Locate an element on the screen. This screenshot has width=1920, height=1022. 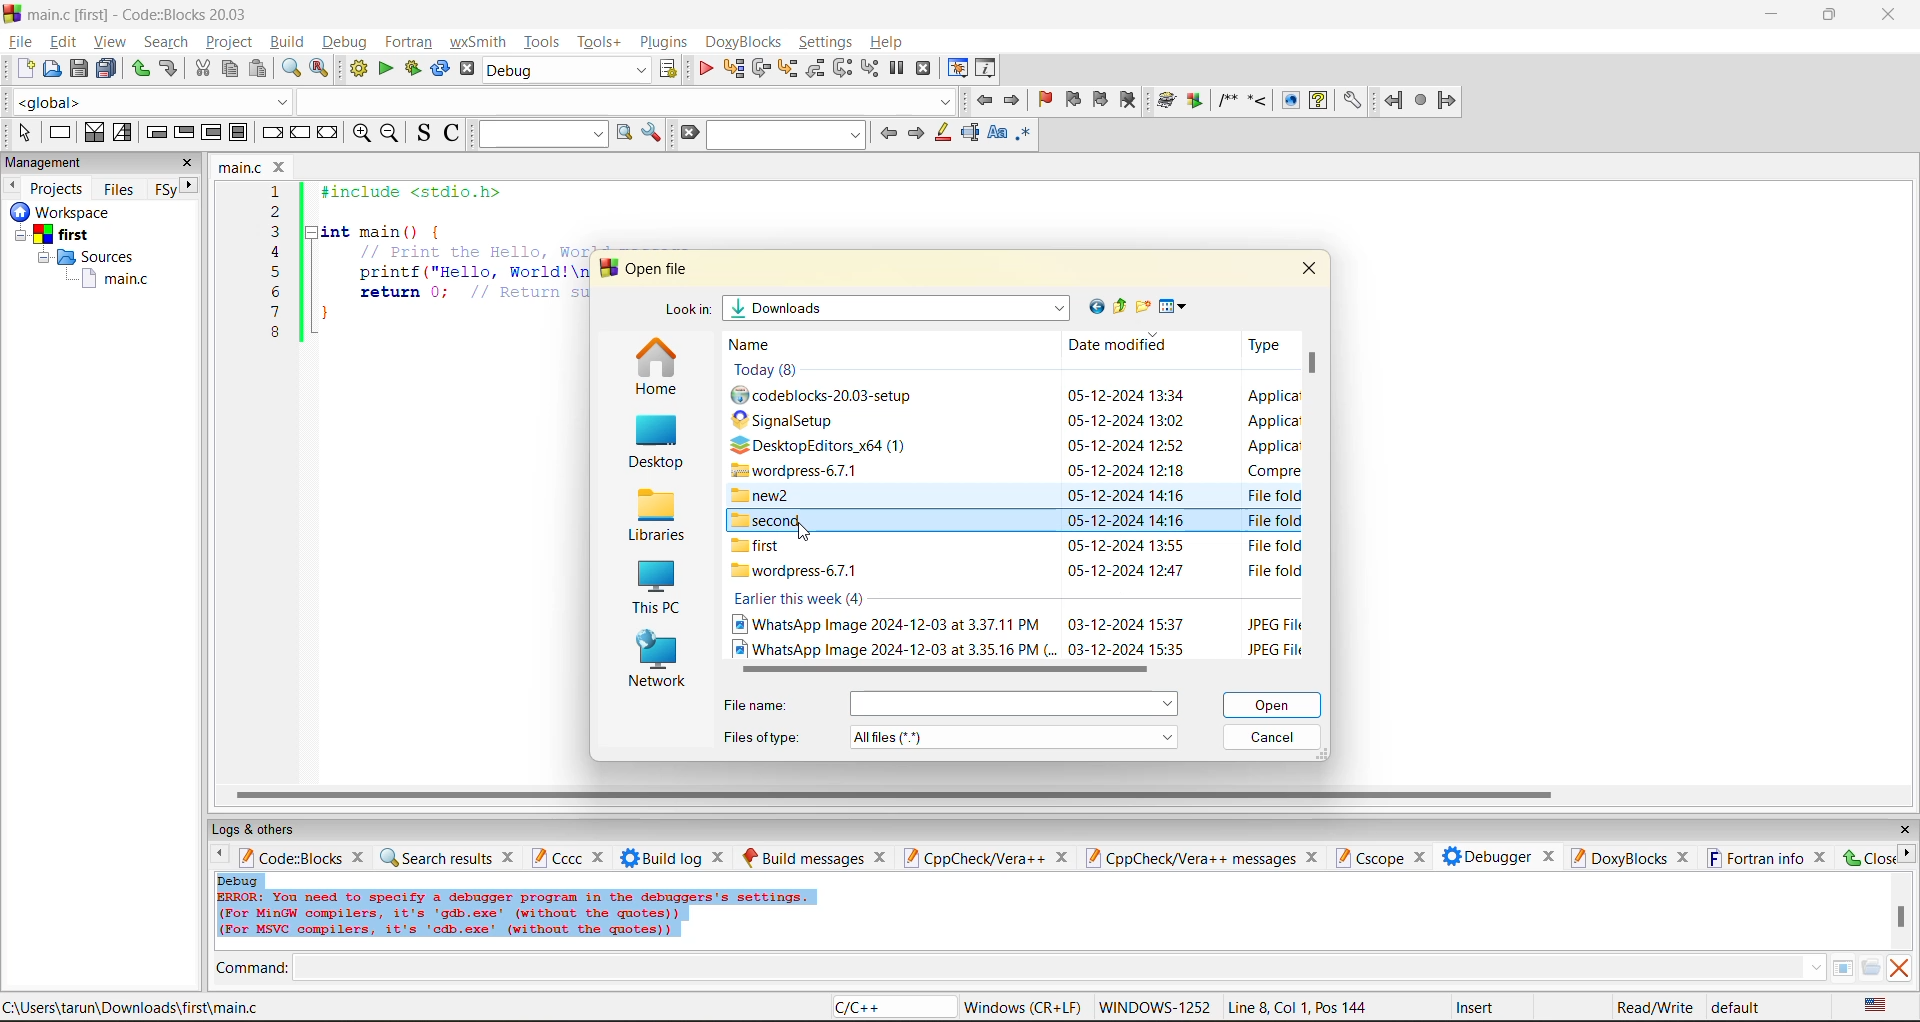
highlight is located at coordinates (941, 134).